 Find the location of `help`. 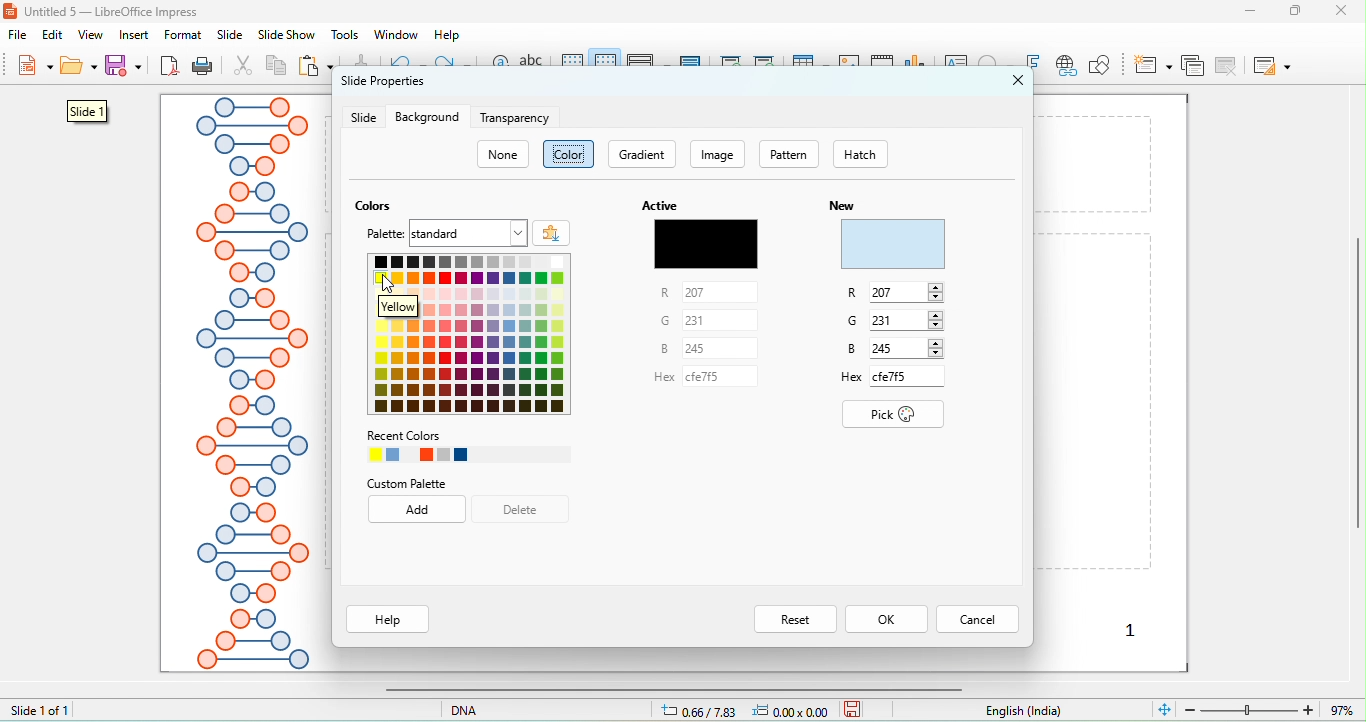

help is located at coordinates (448, 35).